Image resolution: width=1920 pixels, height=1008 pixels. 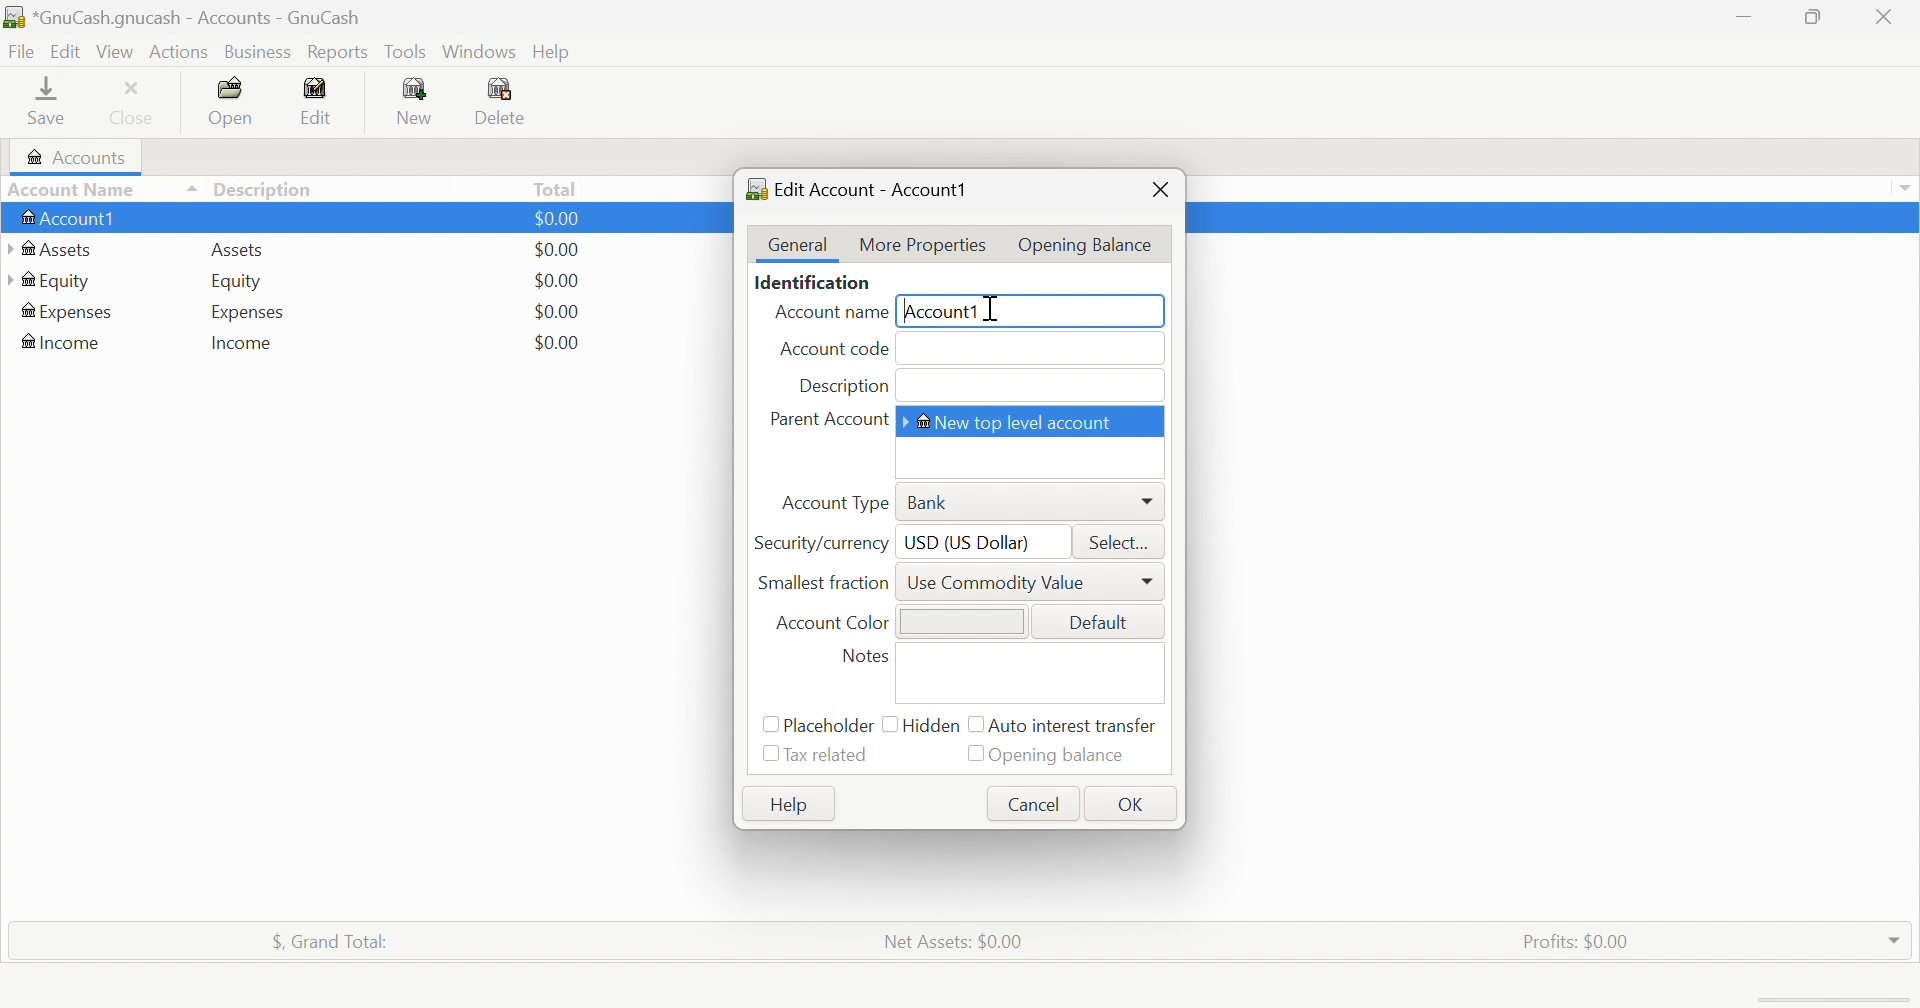 I want to click on Security/currency, so click(x=820, y=544).